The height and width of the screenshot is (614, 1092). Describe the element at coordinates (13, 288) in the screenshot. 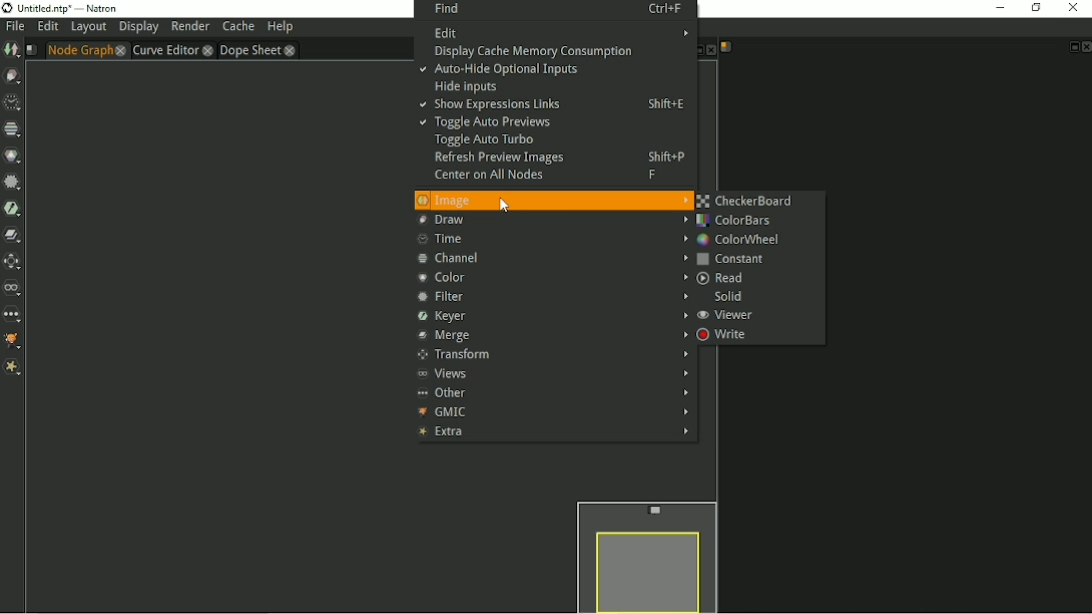

I see `Views` at that location.